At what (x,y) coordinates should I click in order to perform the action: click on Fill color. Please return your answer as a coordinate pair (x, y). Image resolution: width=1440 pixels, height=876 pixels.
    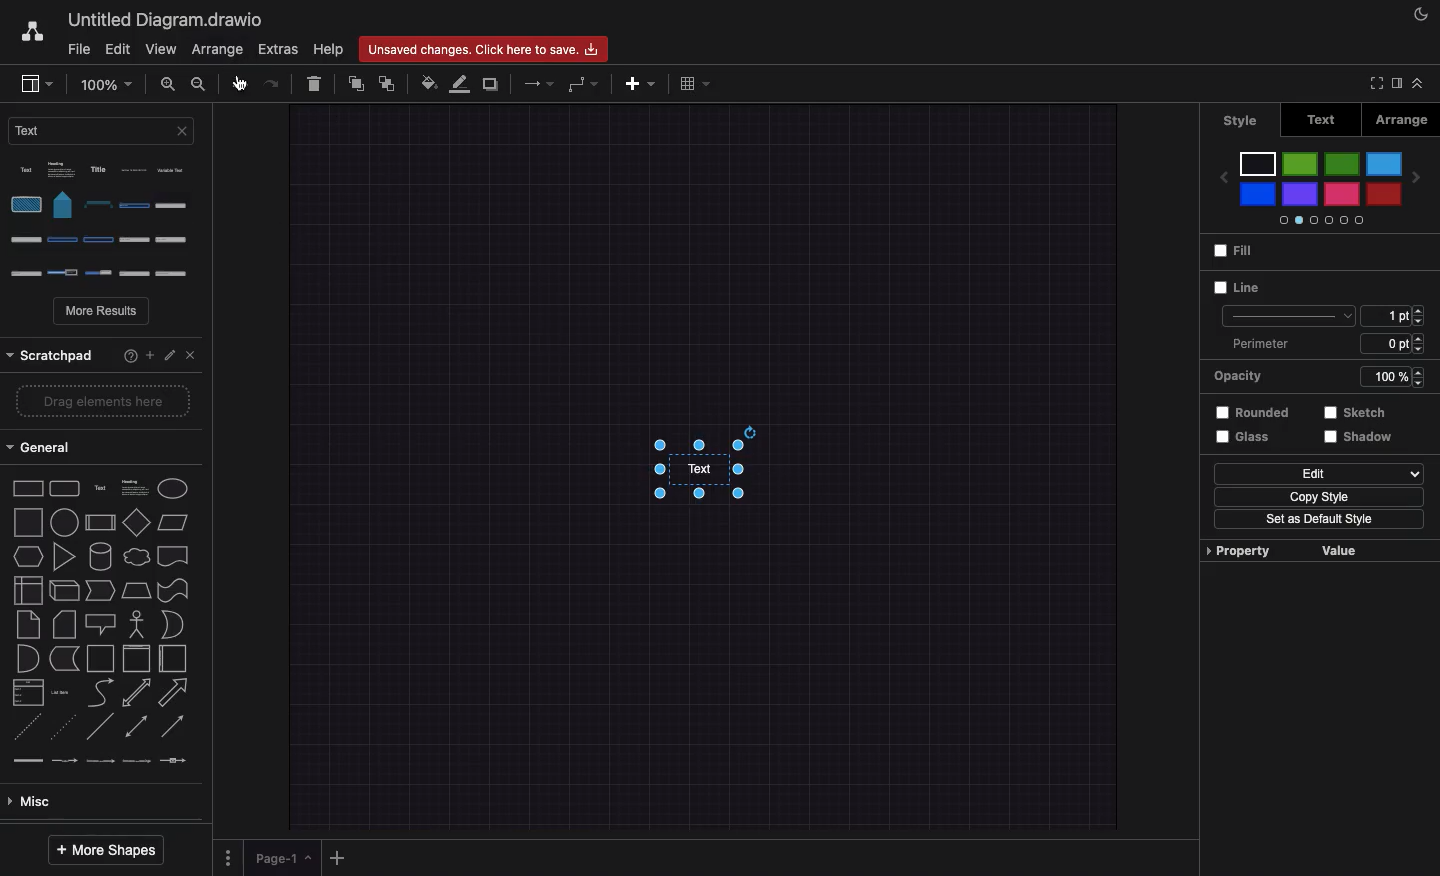
    Looking at the image, I should click on (429, 83).